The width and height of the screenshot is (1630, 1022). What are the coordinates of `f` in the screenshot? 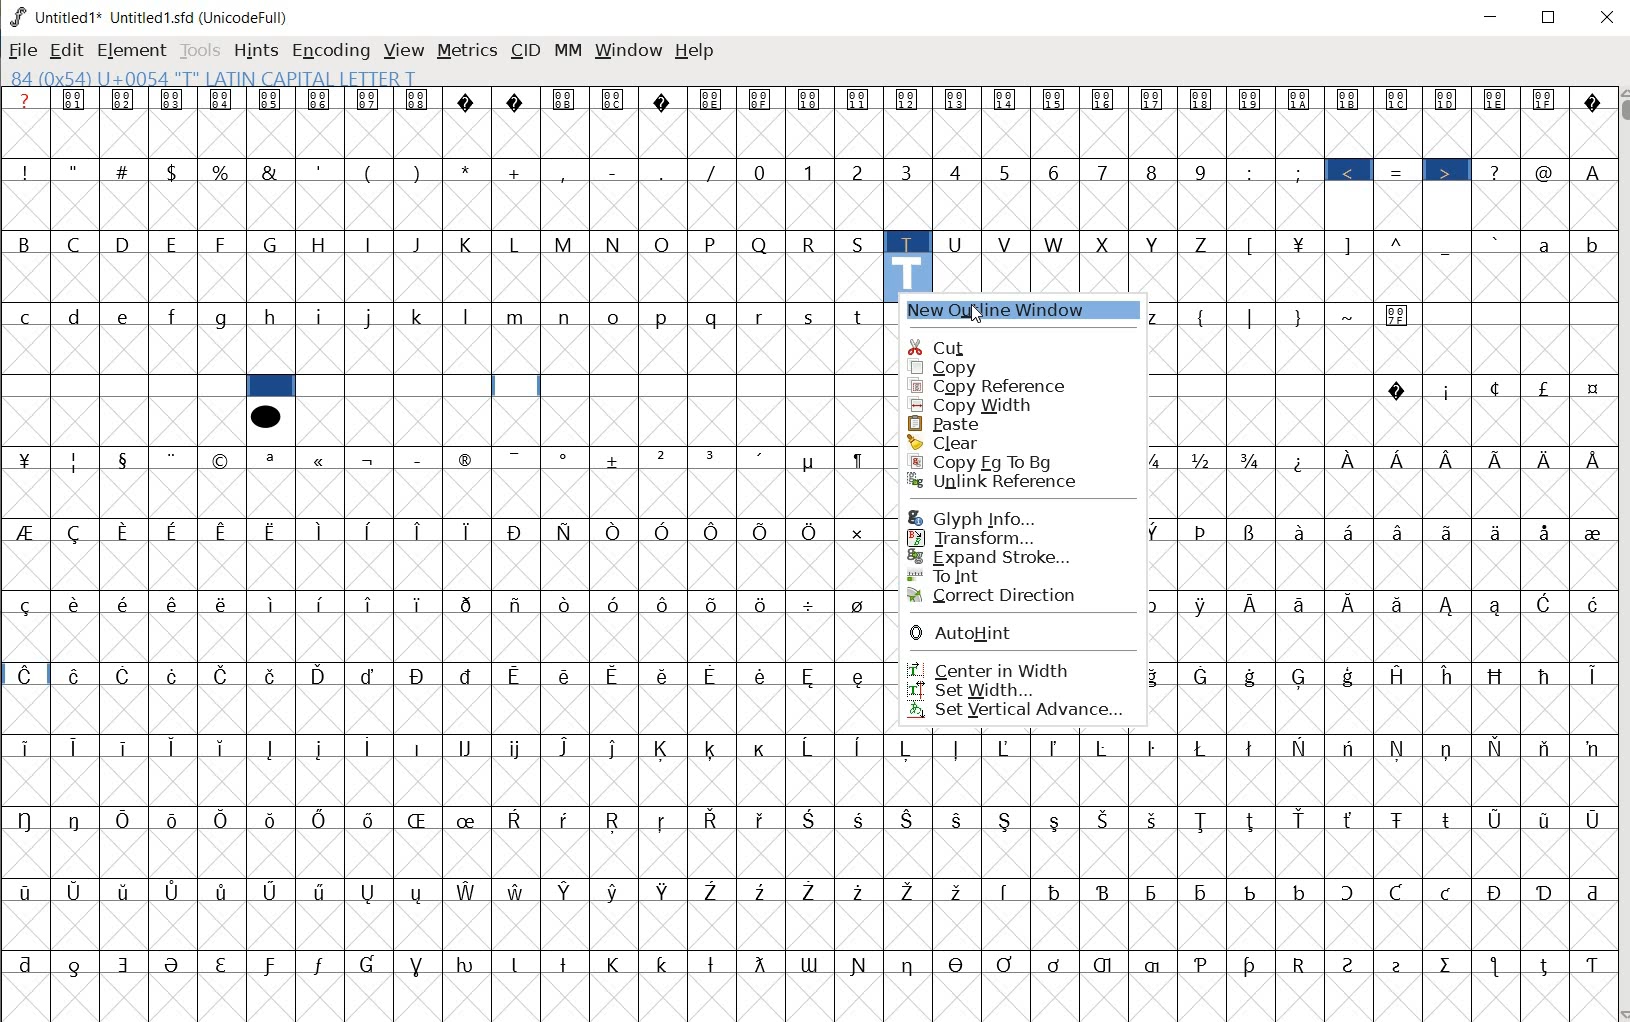 It's located at (174, 317).